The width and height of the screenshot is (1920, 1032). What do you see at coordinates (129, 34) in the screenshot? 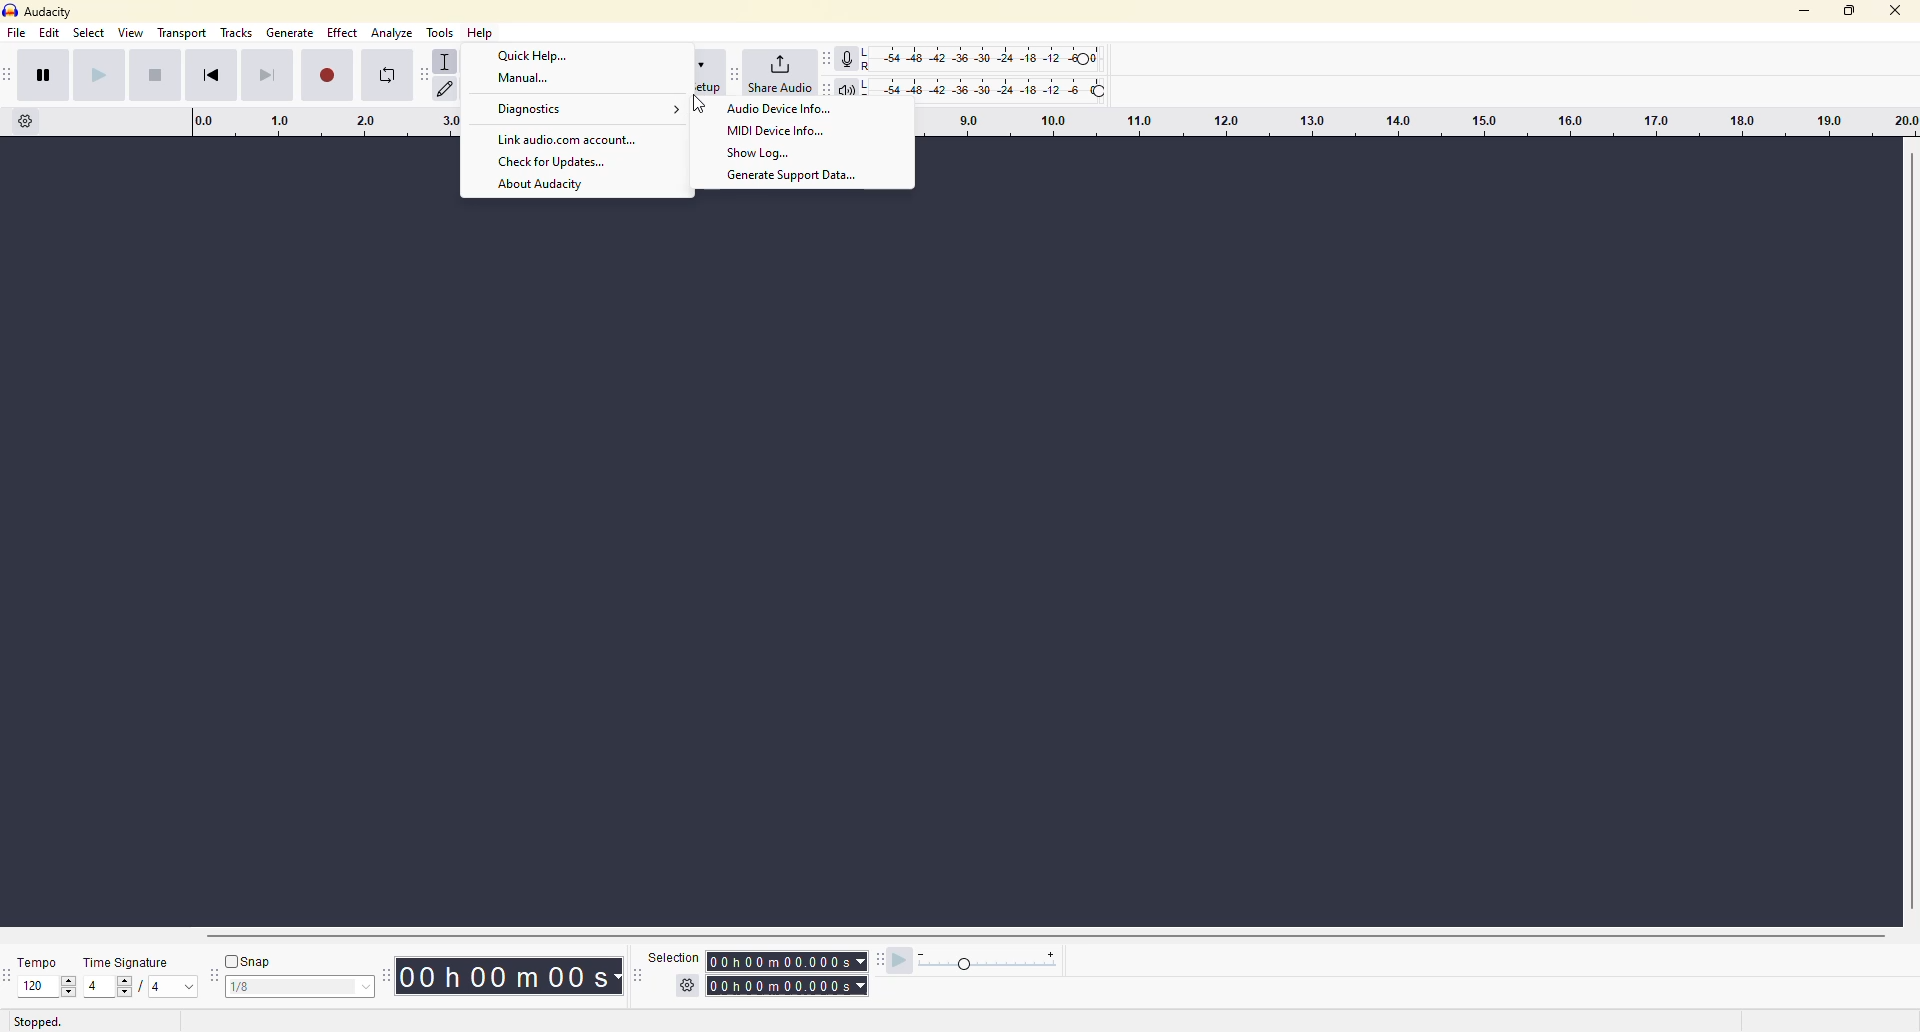
I see `view` at bounding box center [129, 34].